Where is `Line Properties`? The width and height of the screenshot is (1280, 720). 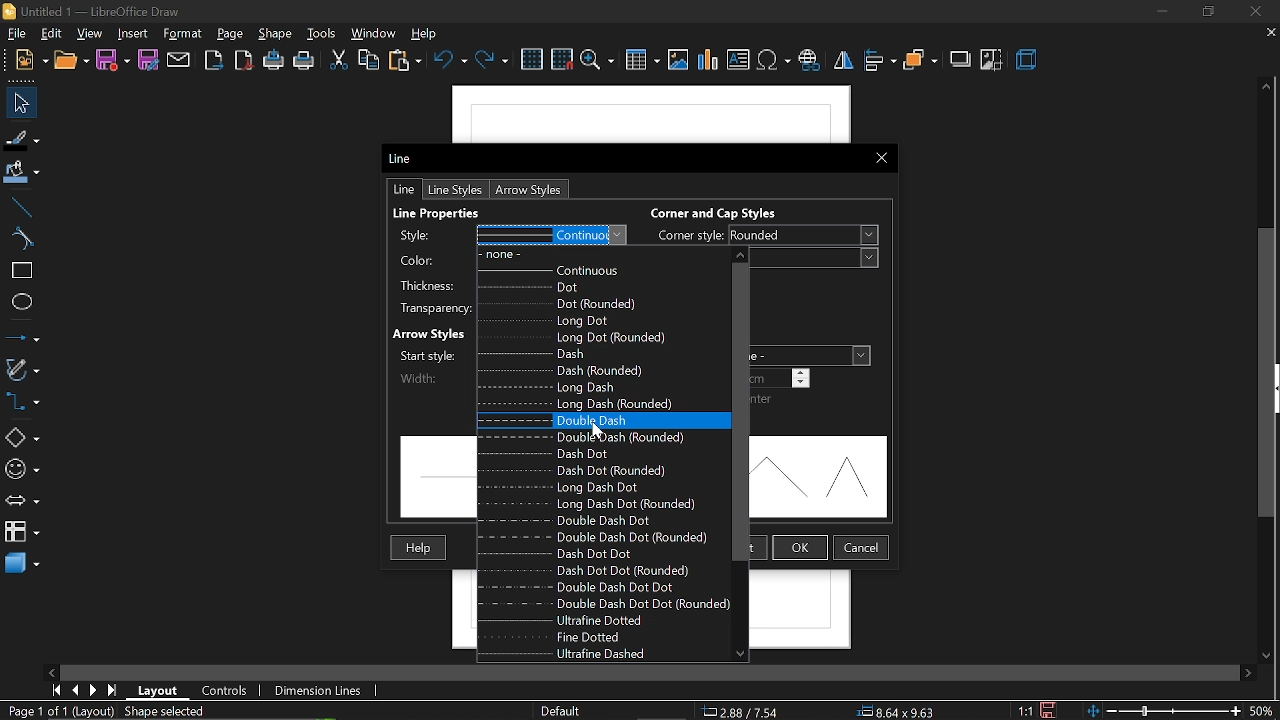
Line Properties is located at coordinates (459, 212).